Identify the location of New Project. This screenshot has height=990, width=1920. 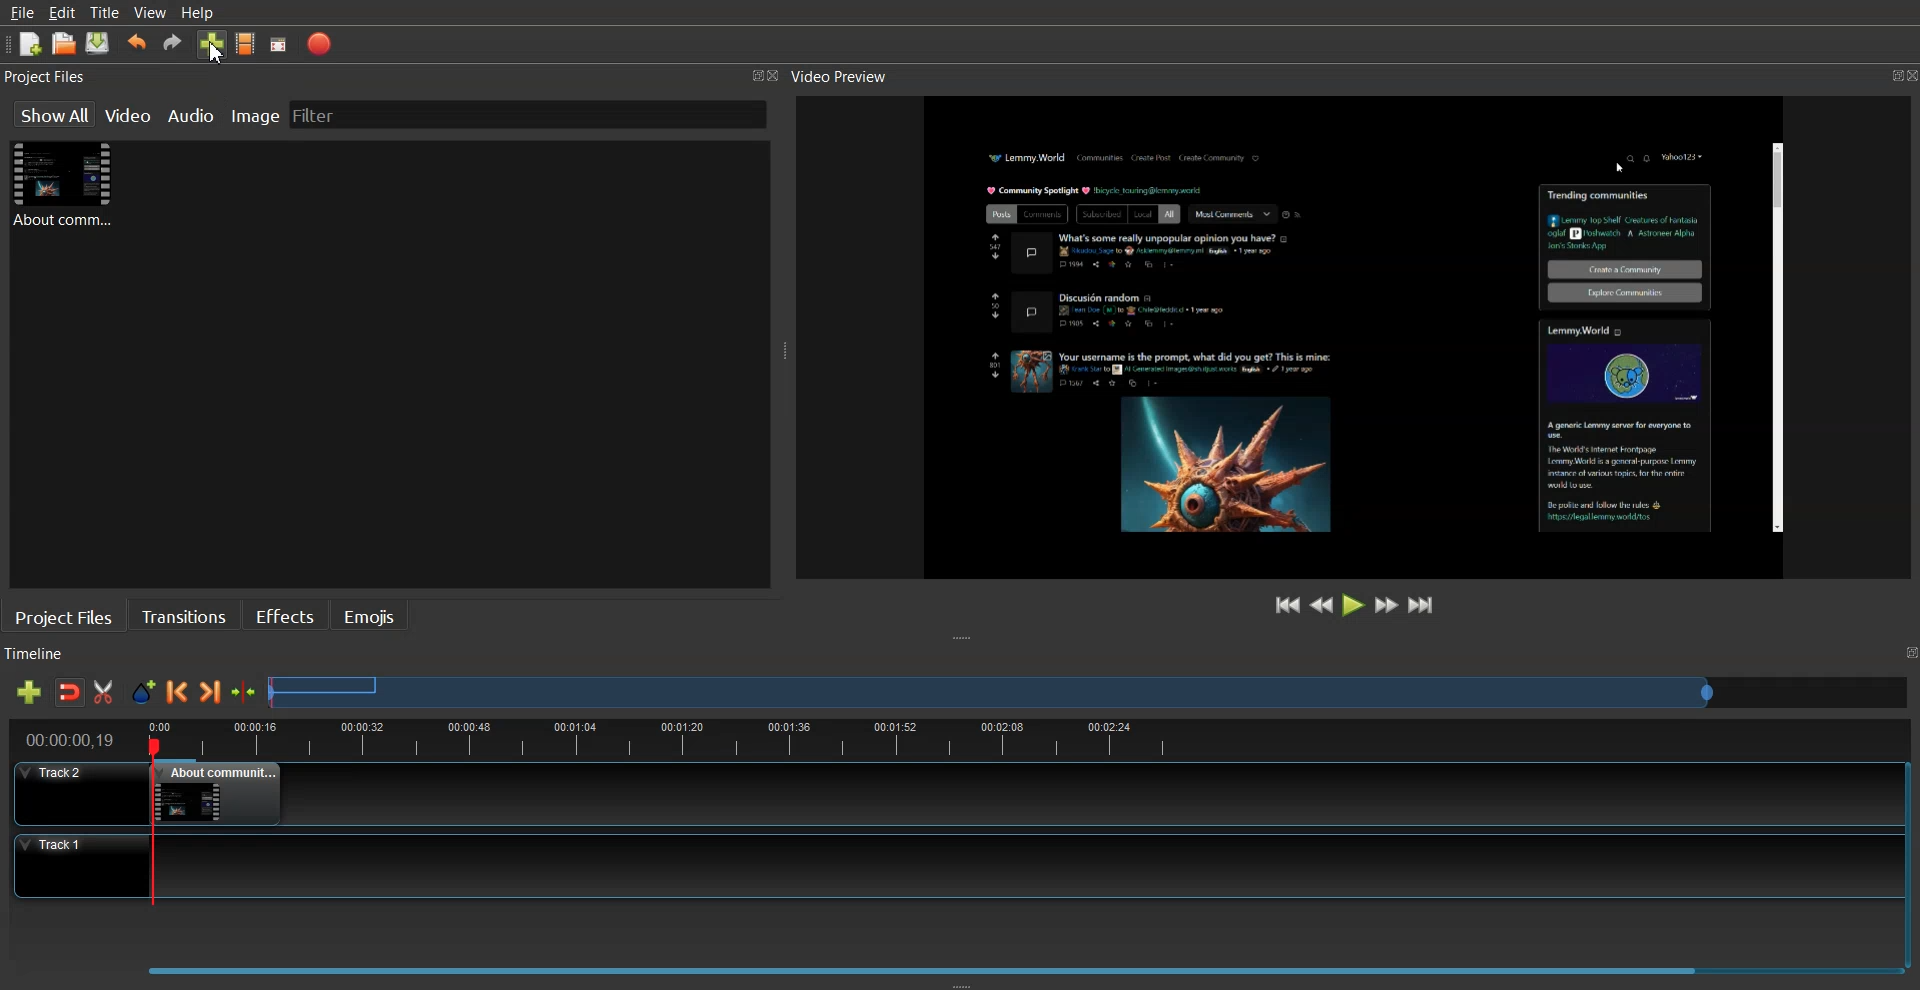
(31, 45).